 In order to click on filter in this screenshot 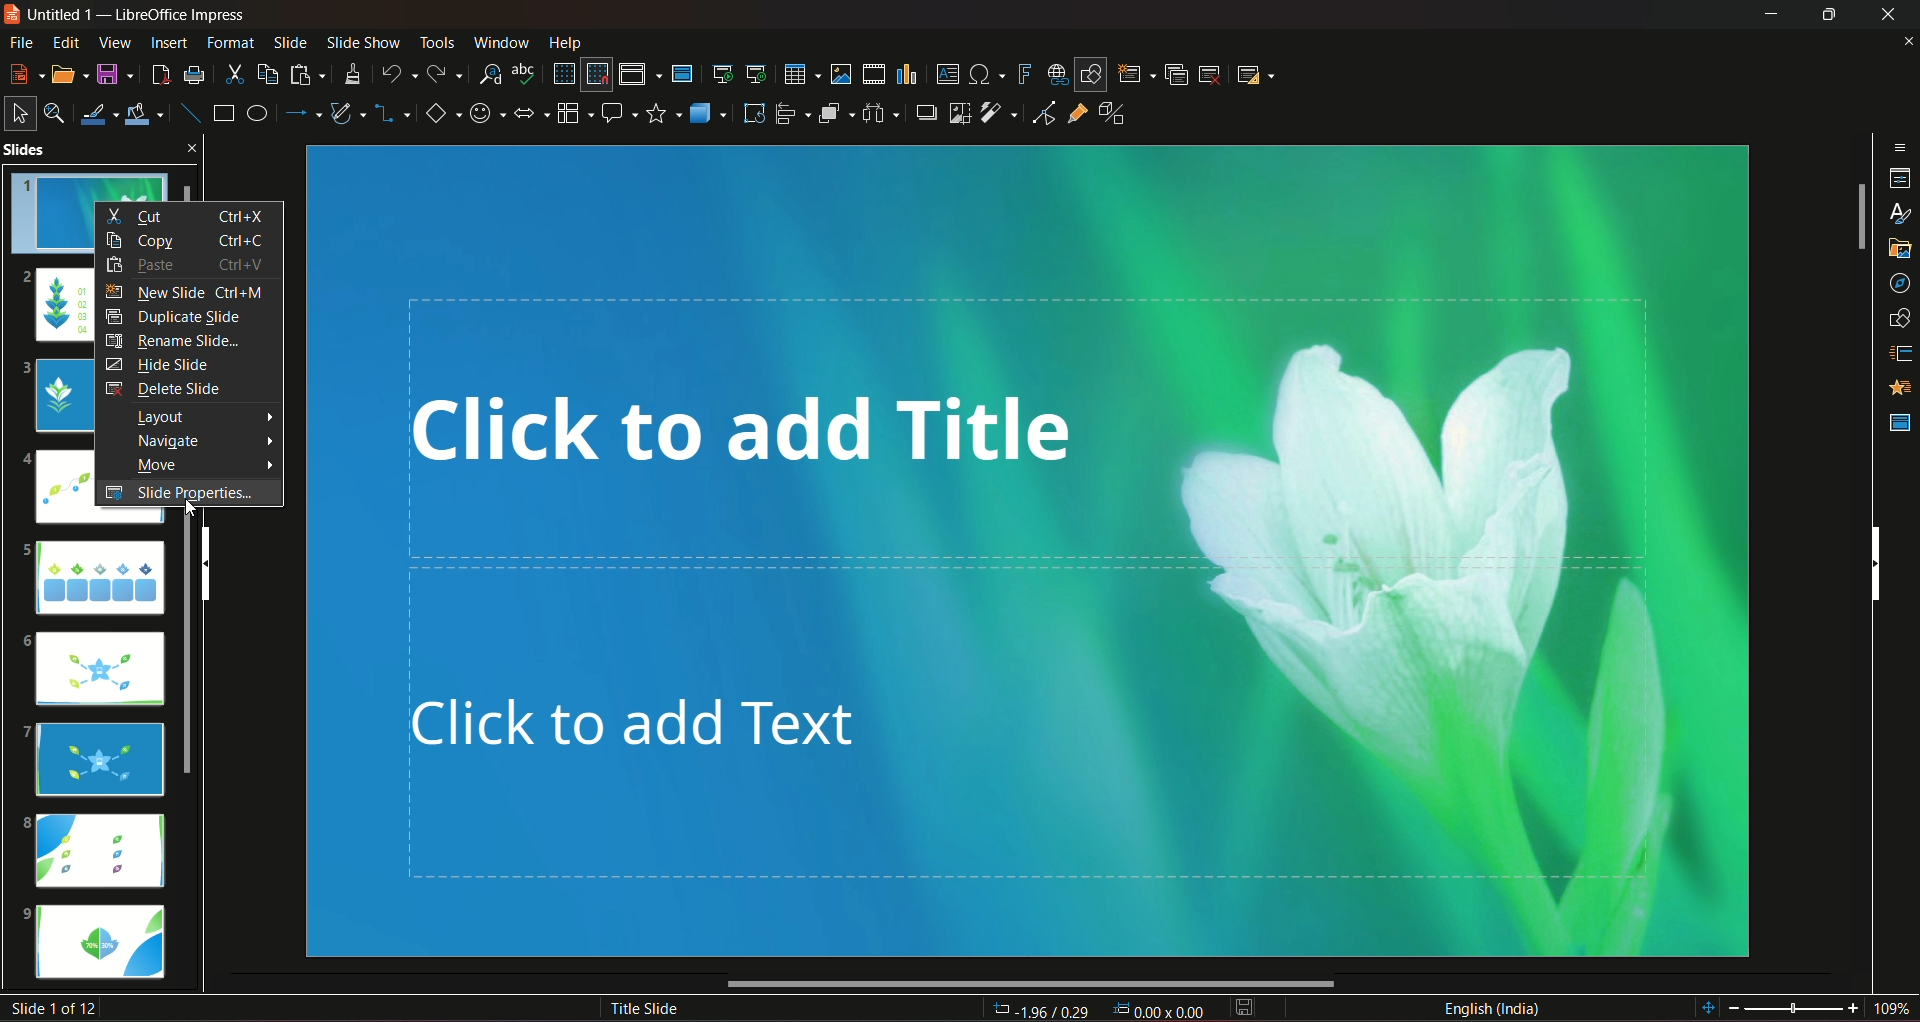, I will do `click(997, 113)`.